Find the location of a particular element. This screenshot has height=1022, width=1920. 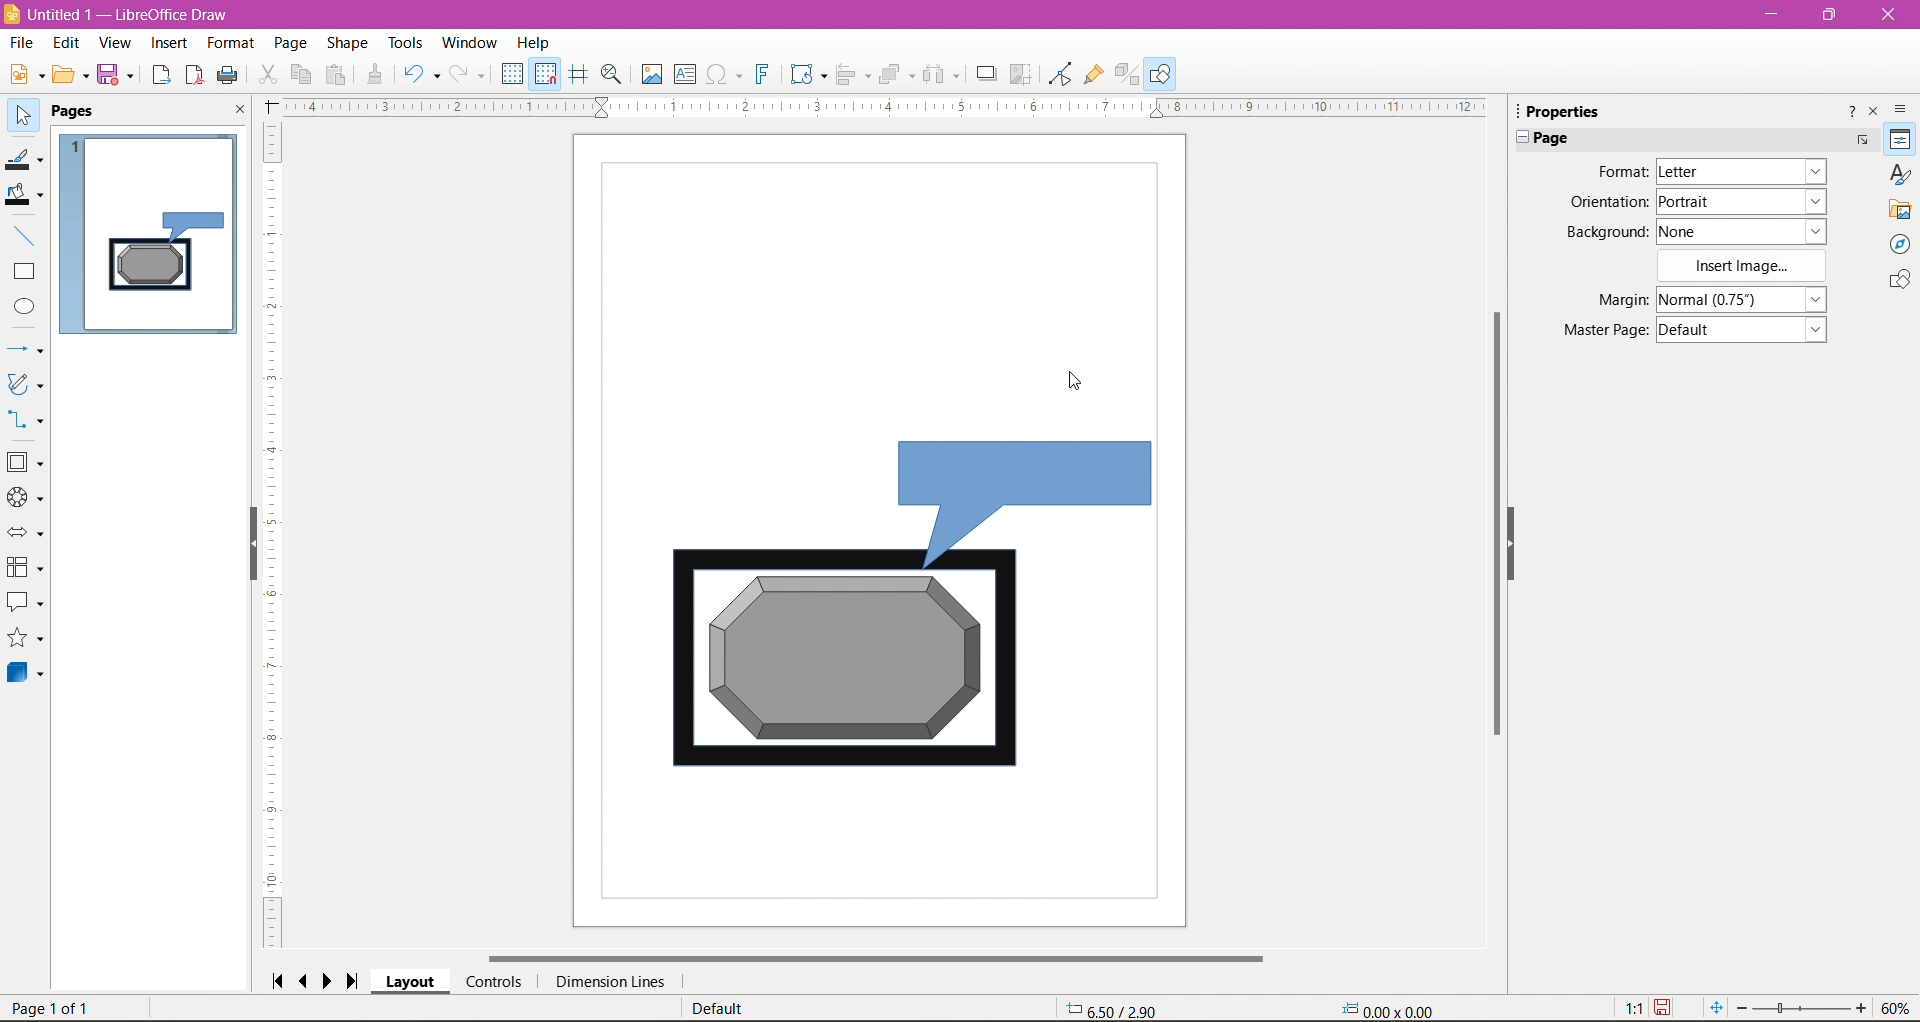

Gallery is located at coordinates (1900, 210).